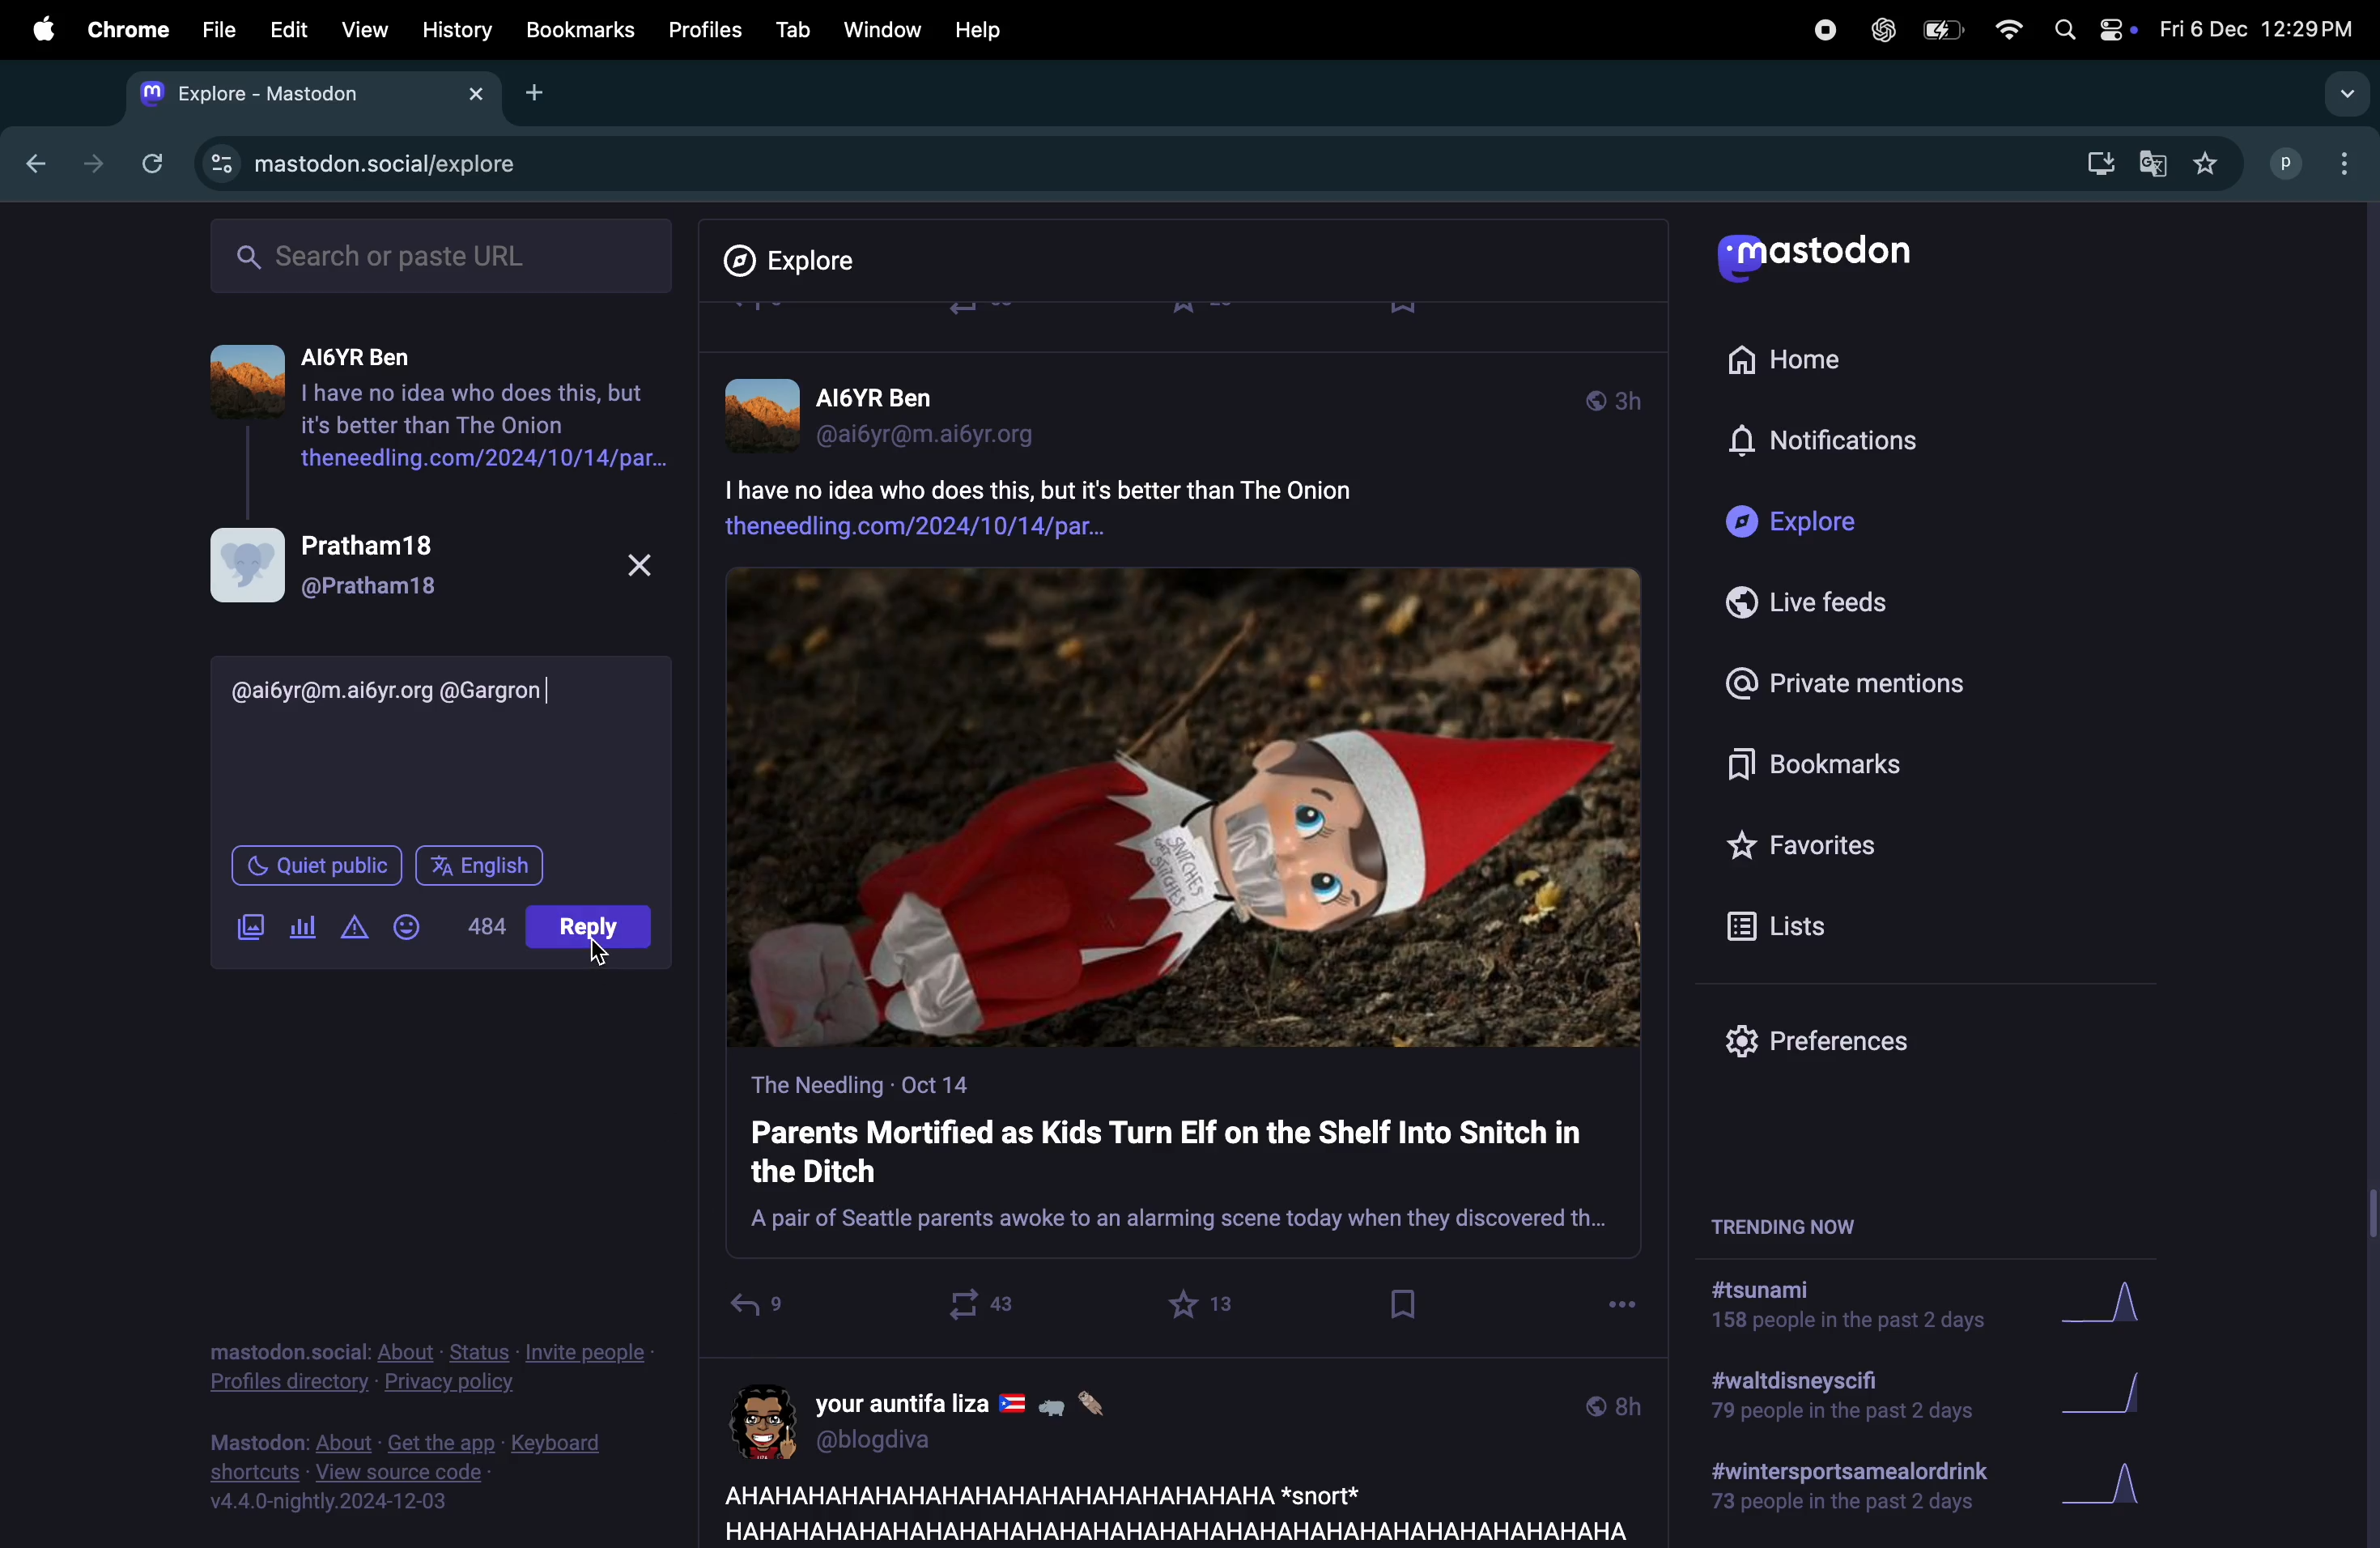 The width and height of the screenshot is (2380, 1548). Describe the element at coordinates (2205, 165) in the screenshot. I see `favourites` at that location.